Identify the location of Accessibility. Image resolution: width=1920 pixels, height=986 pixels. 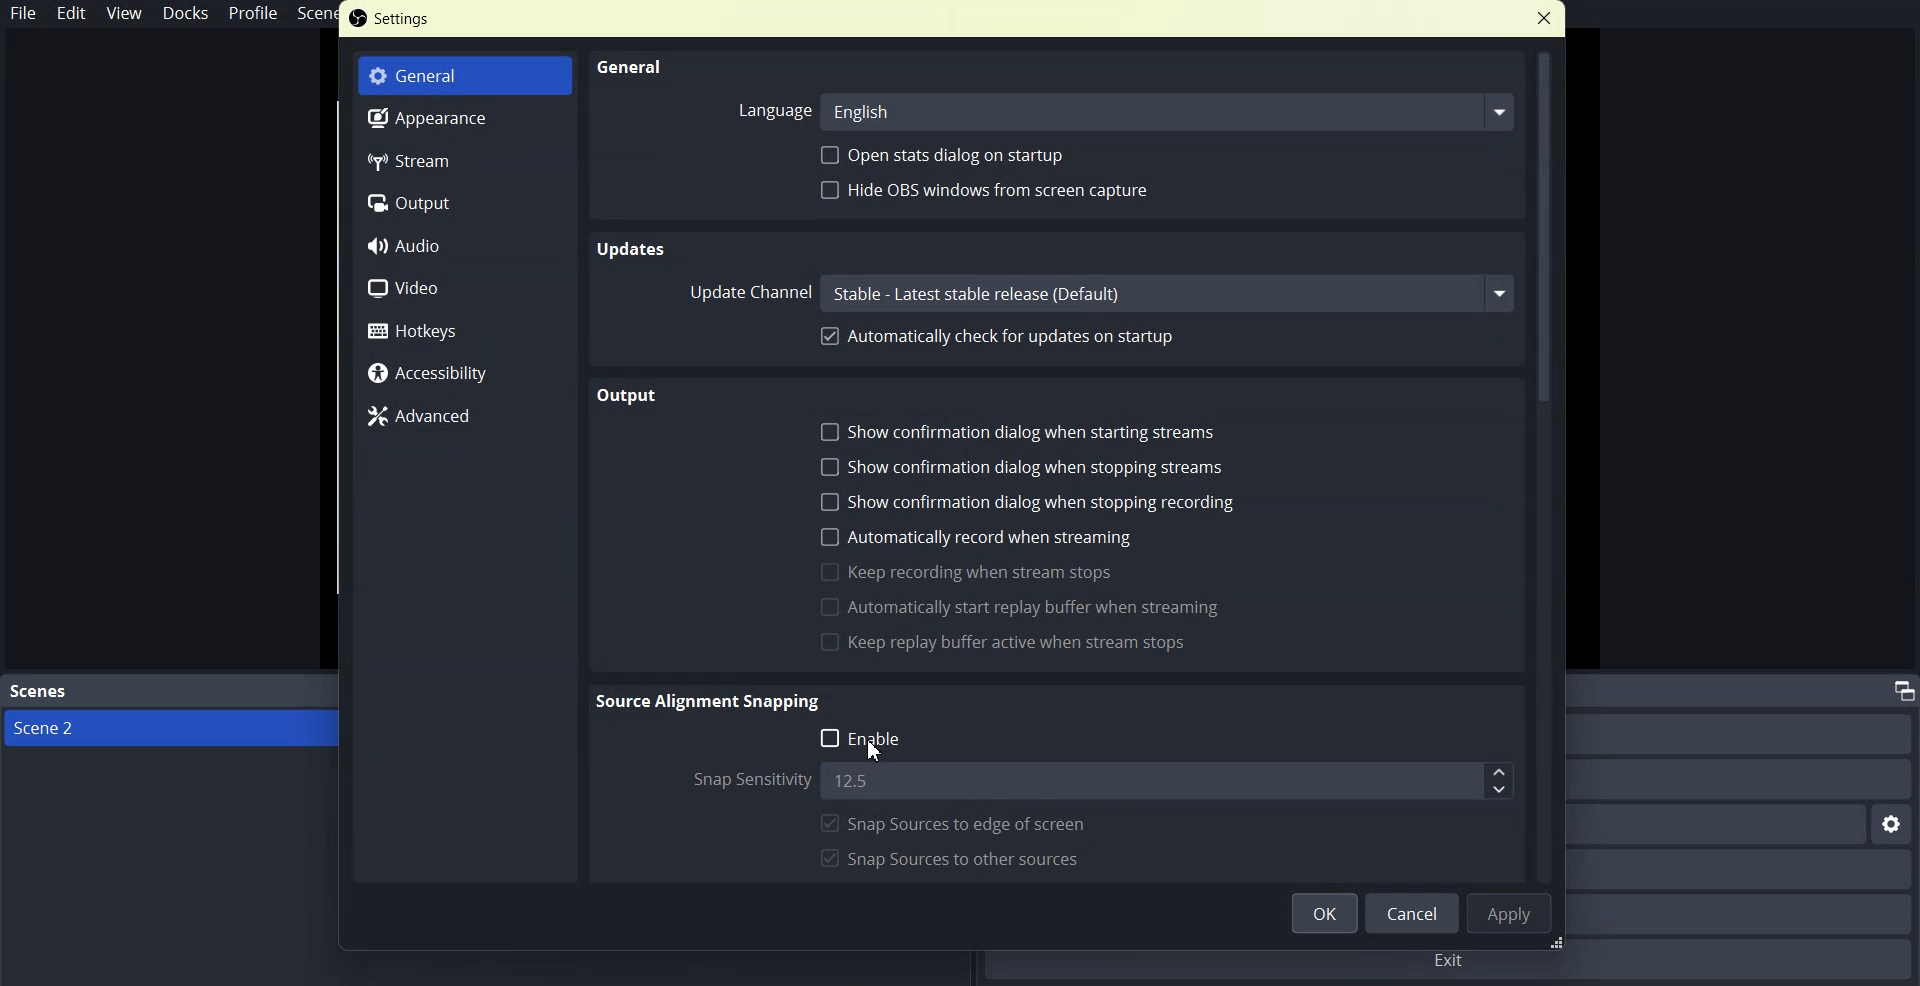
(465, 370).